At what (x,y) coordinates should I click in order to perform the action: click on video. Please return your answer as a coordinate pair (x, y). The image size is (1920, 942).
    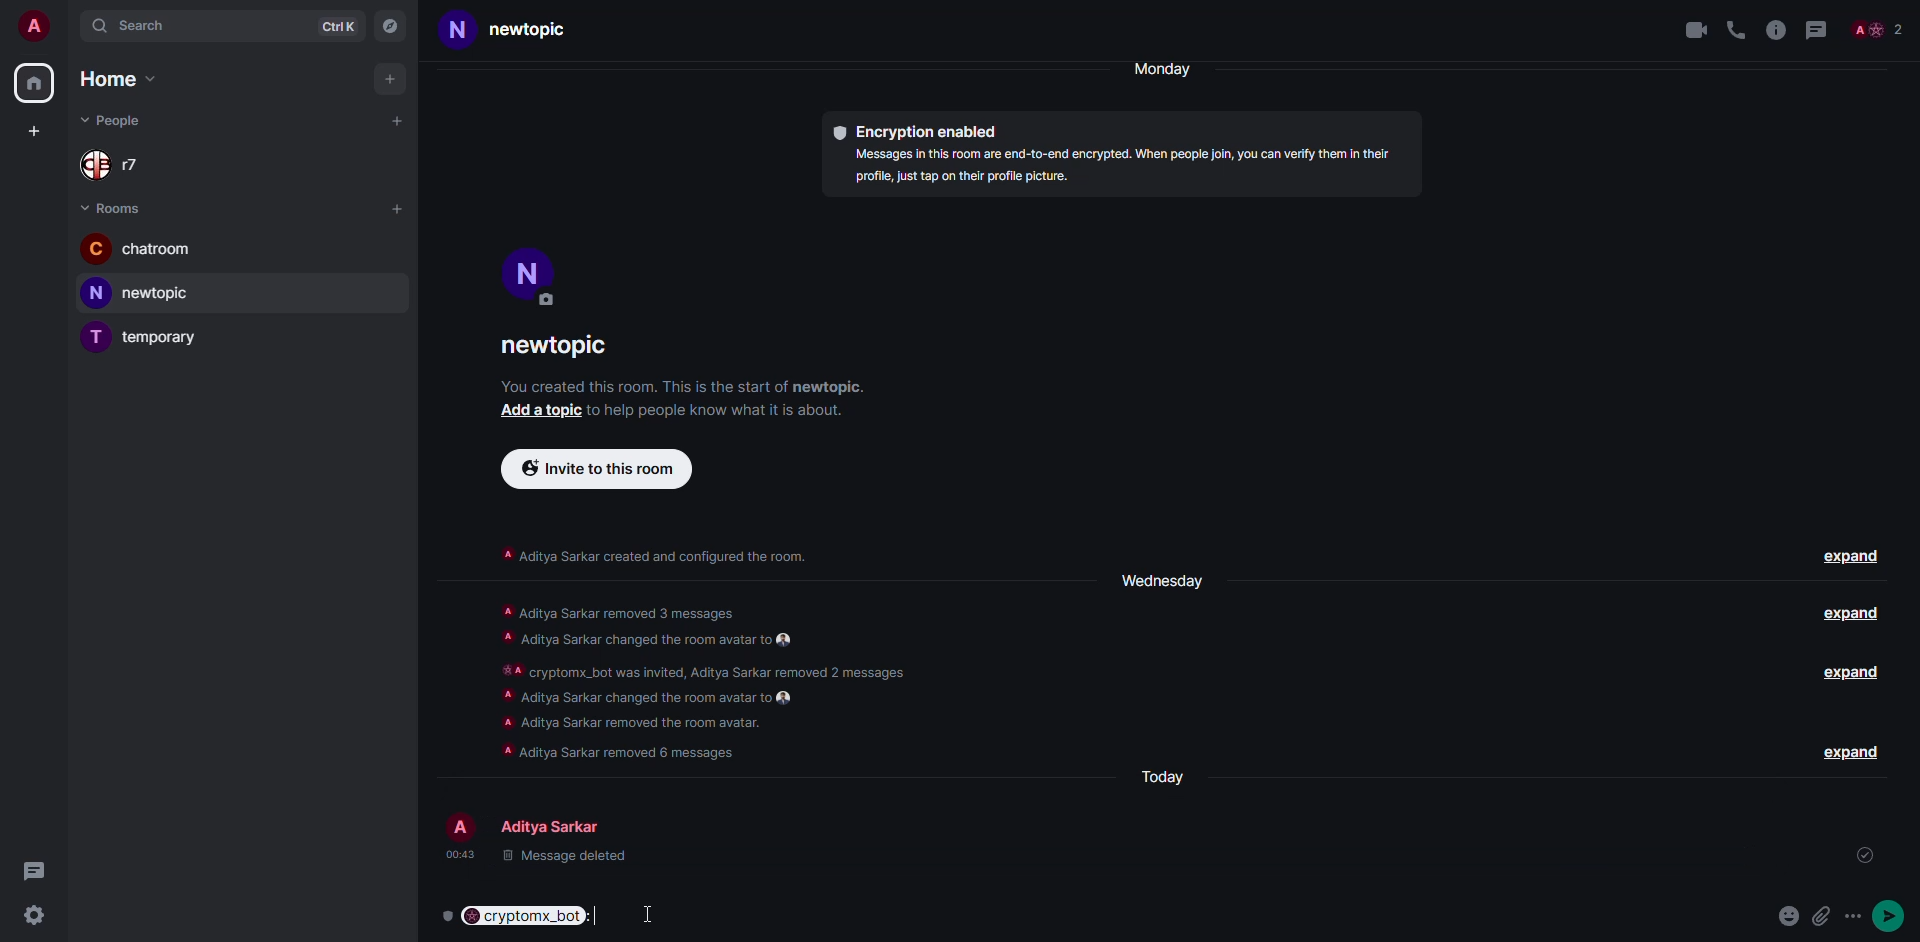
    Looking at the image, I should click on (1688, 30).